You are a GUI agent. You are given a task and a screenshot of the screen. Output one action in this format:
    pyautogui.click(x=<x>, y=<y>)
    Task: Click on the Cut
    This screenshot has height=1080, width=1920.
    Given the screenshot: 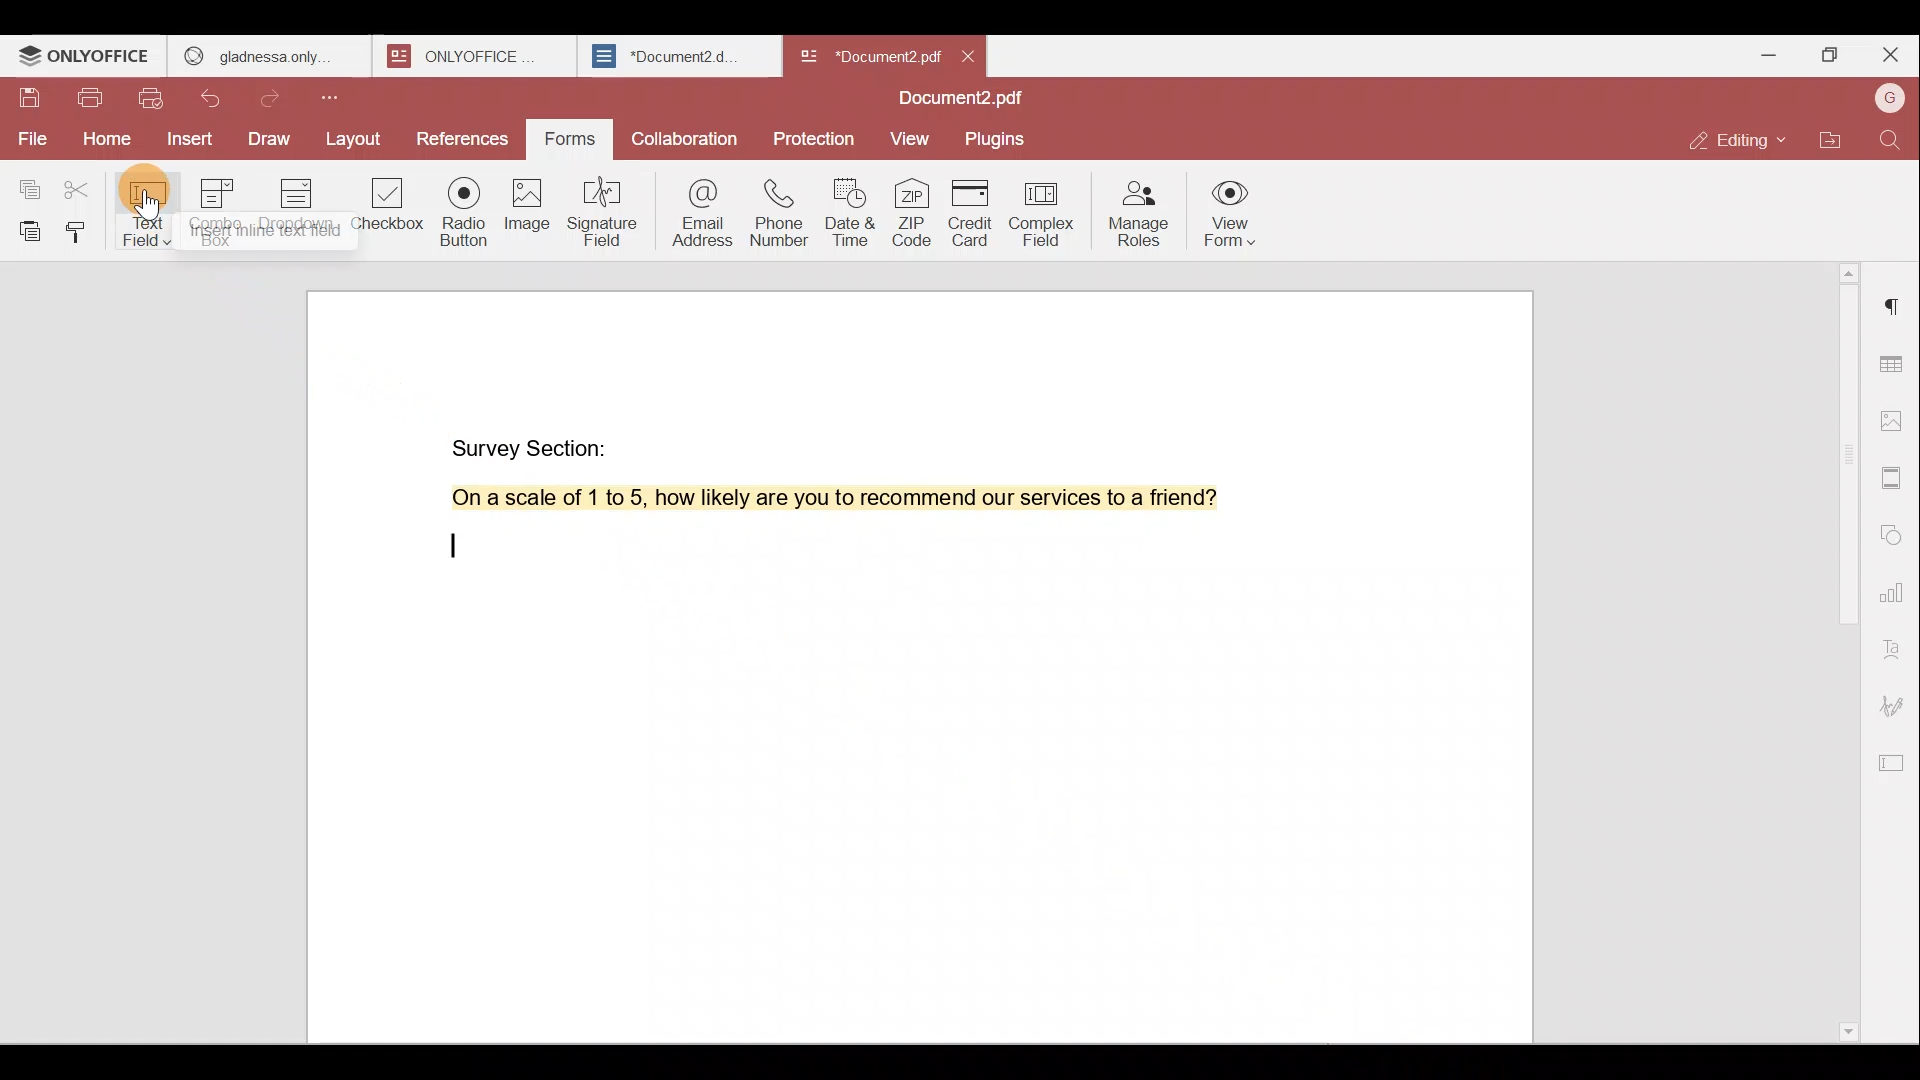 What is the action you would take?
    pyautogui.click(x=84, y=184)
    